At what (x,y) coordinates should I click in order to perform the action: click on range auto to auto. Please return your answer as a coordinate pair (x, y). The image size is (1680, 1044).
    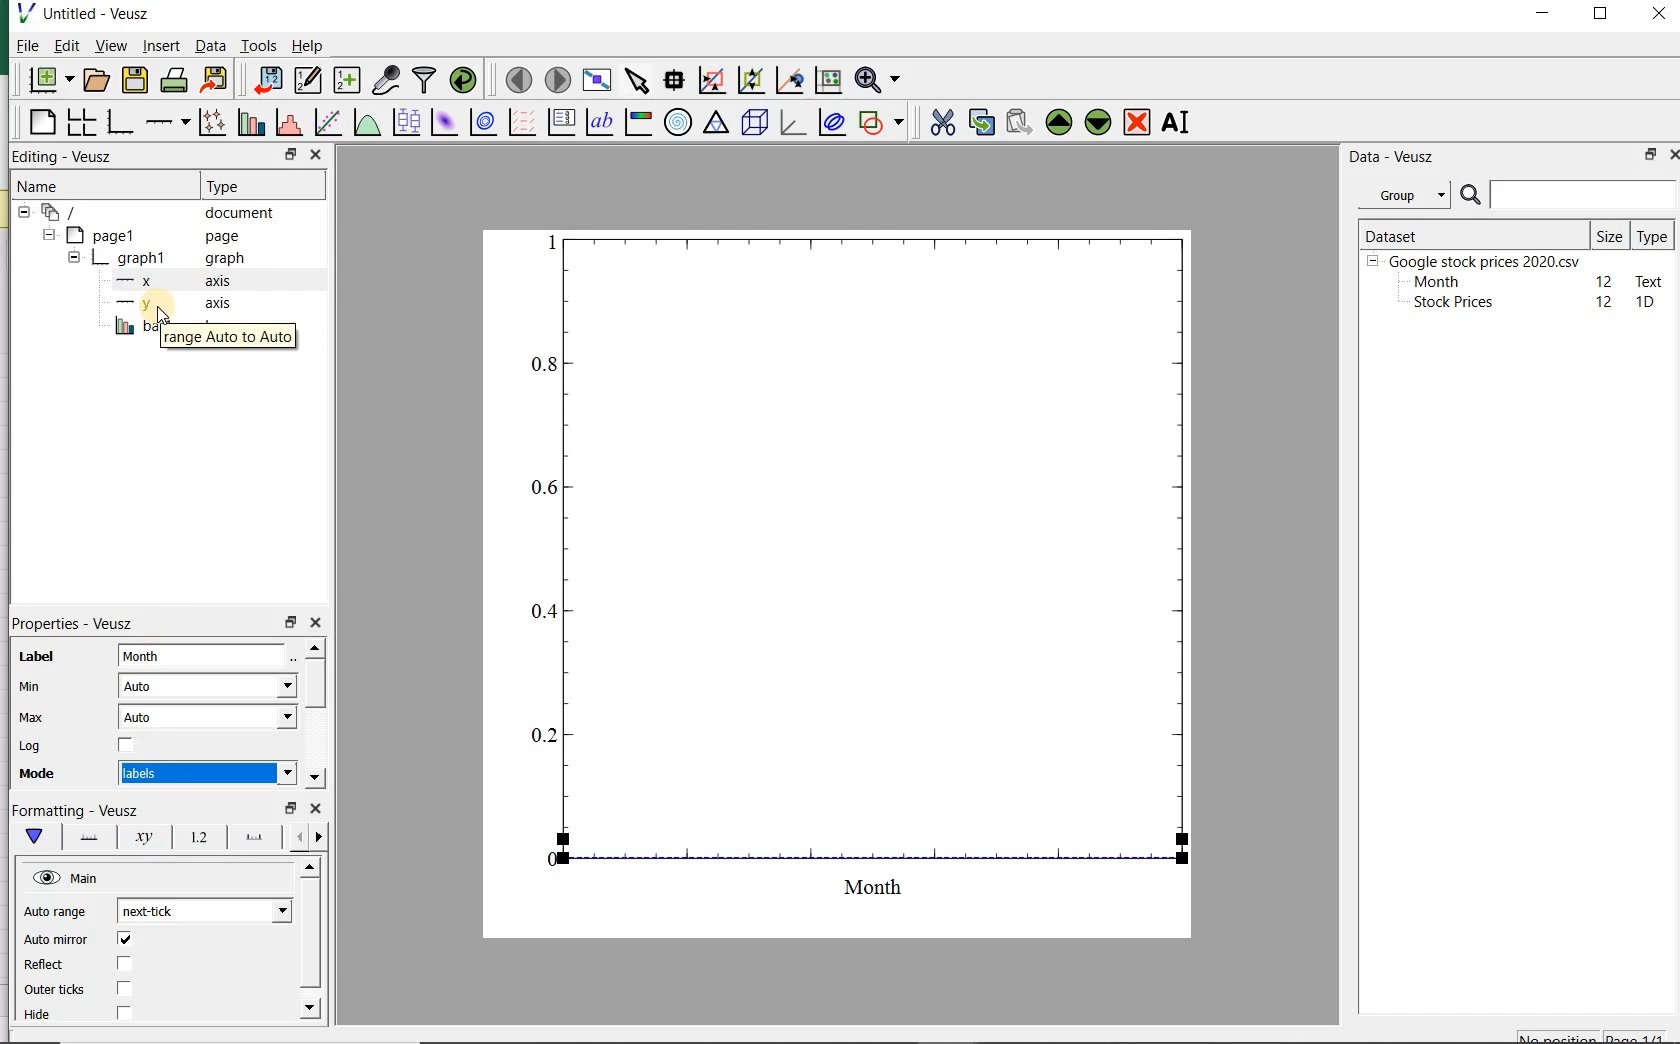
    Looking at the image, I should click on (232, 337).